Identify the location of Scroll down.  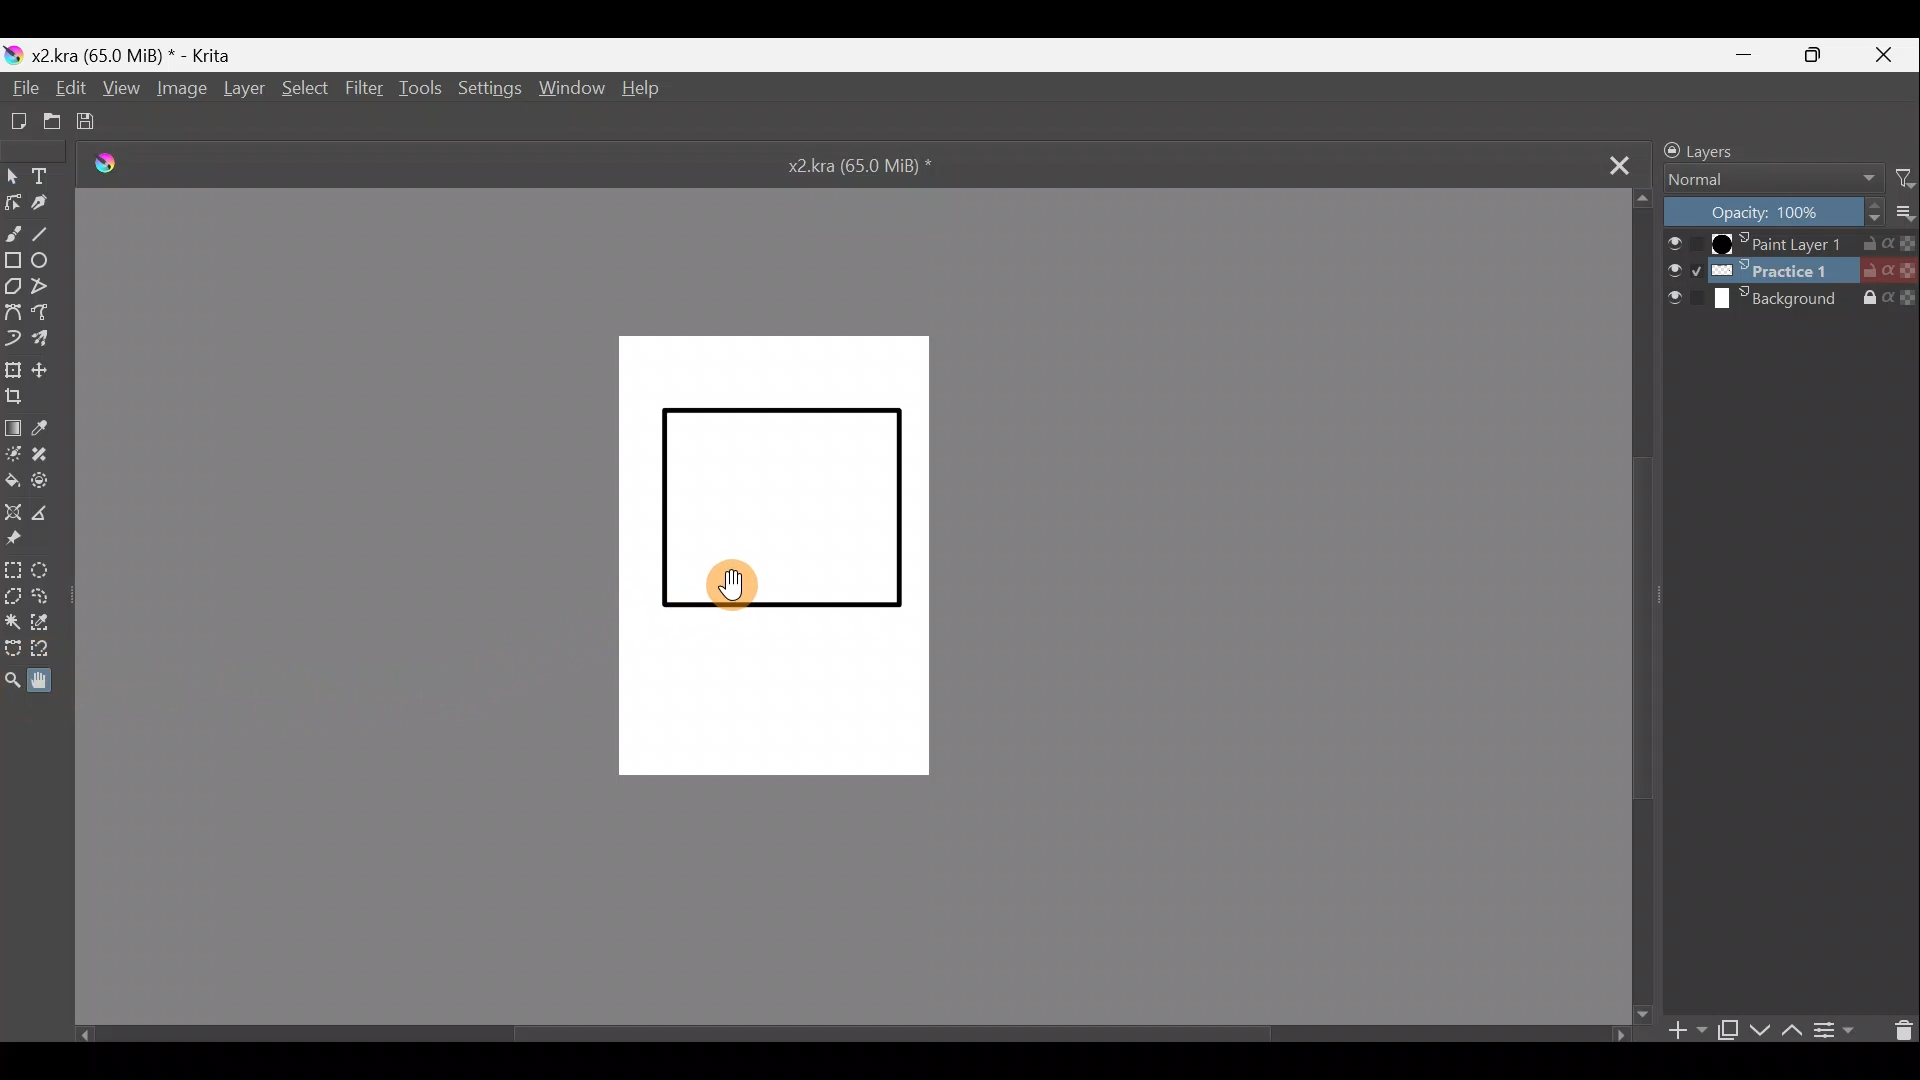
(1645, 605).